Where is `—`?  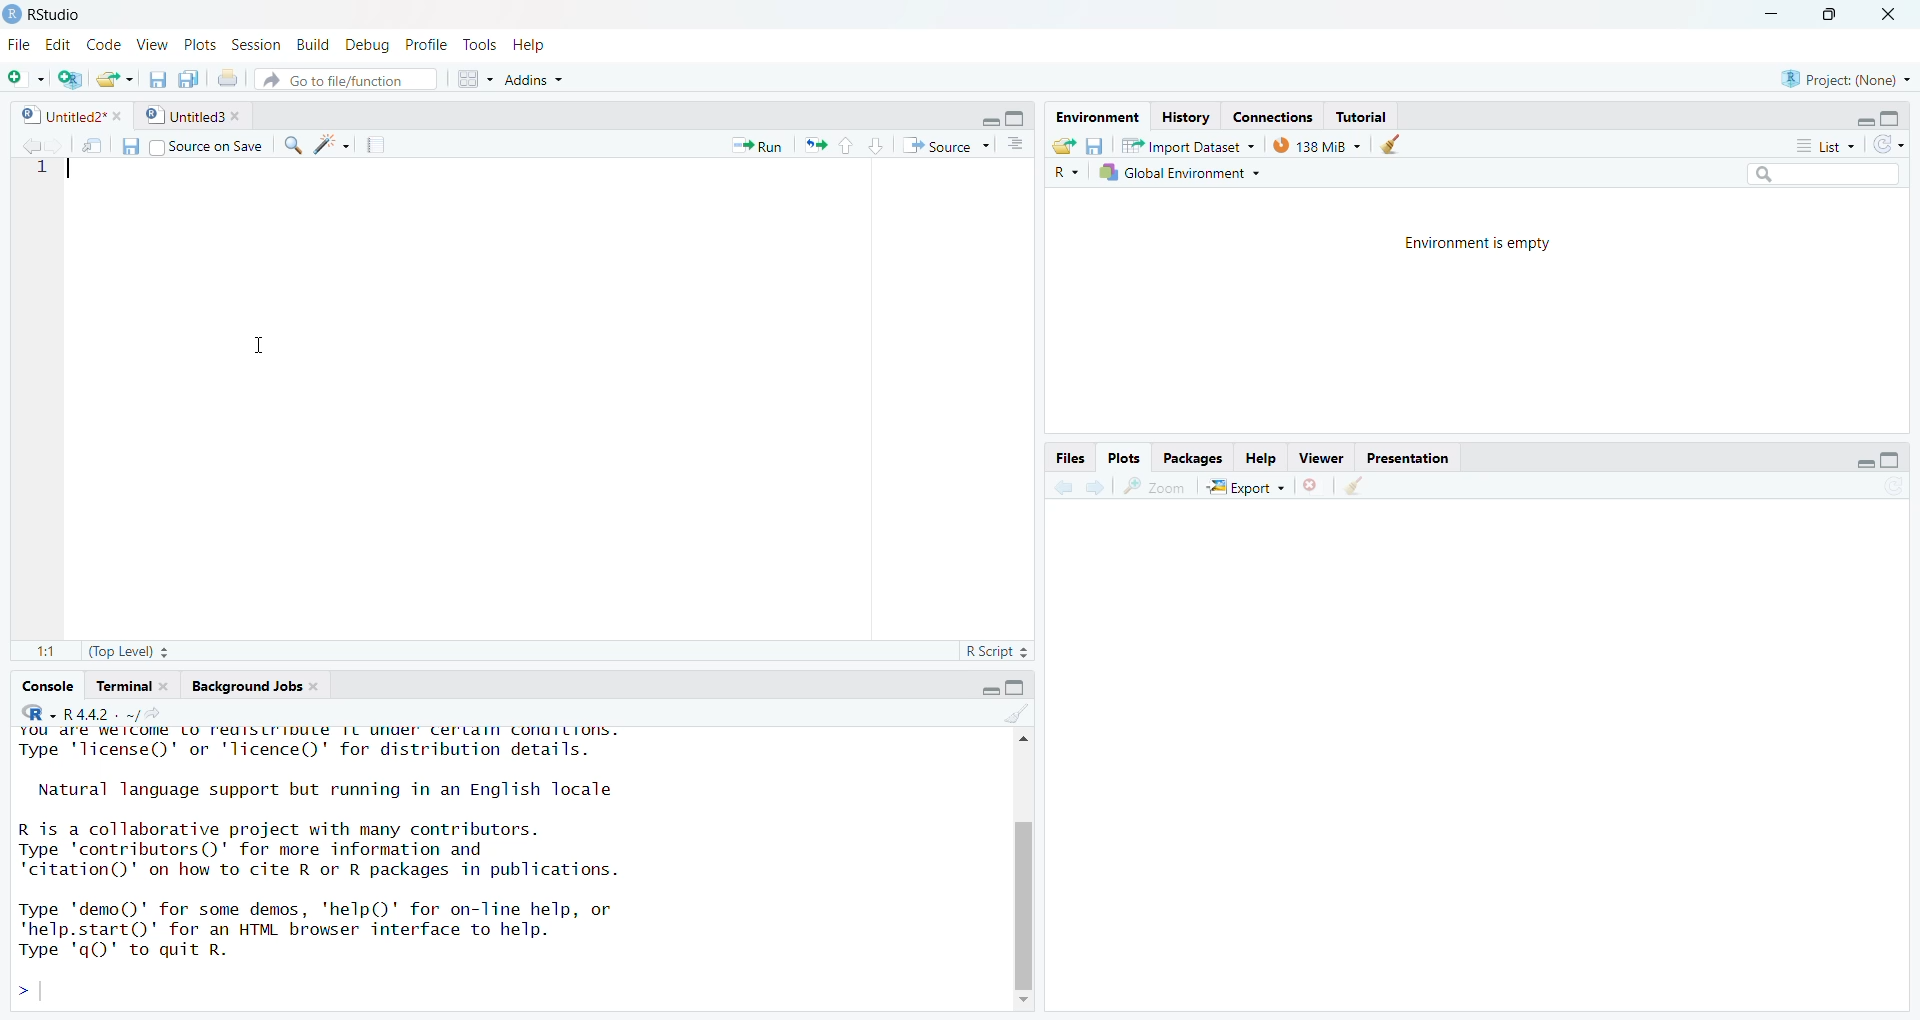 — is located at coordinates (1325, 456).